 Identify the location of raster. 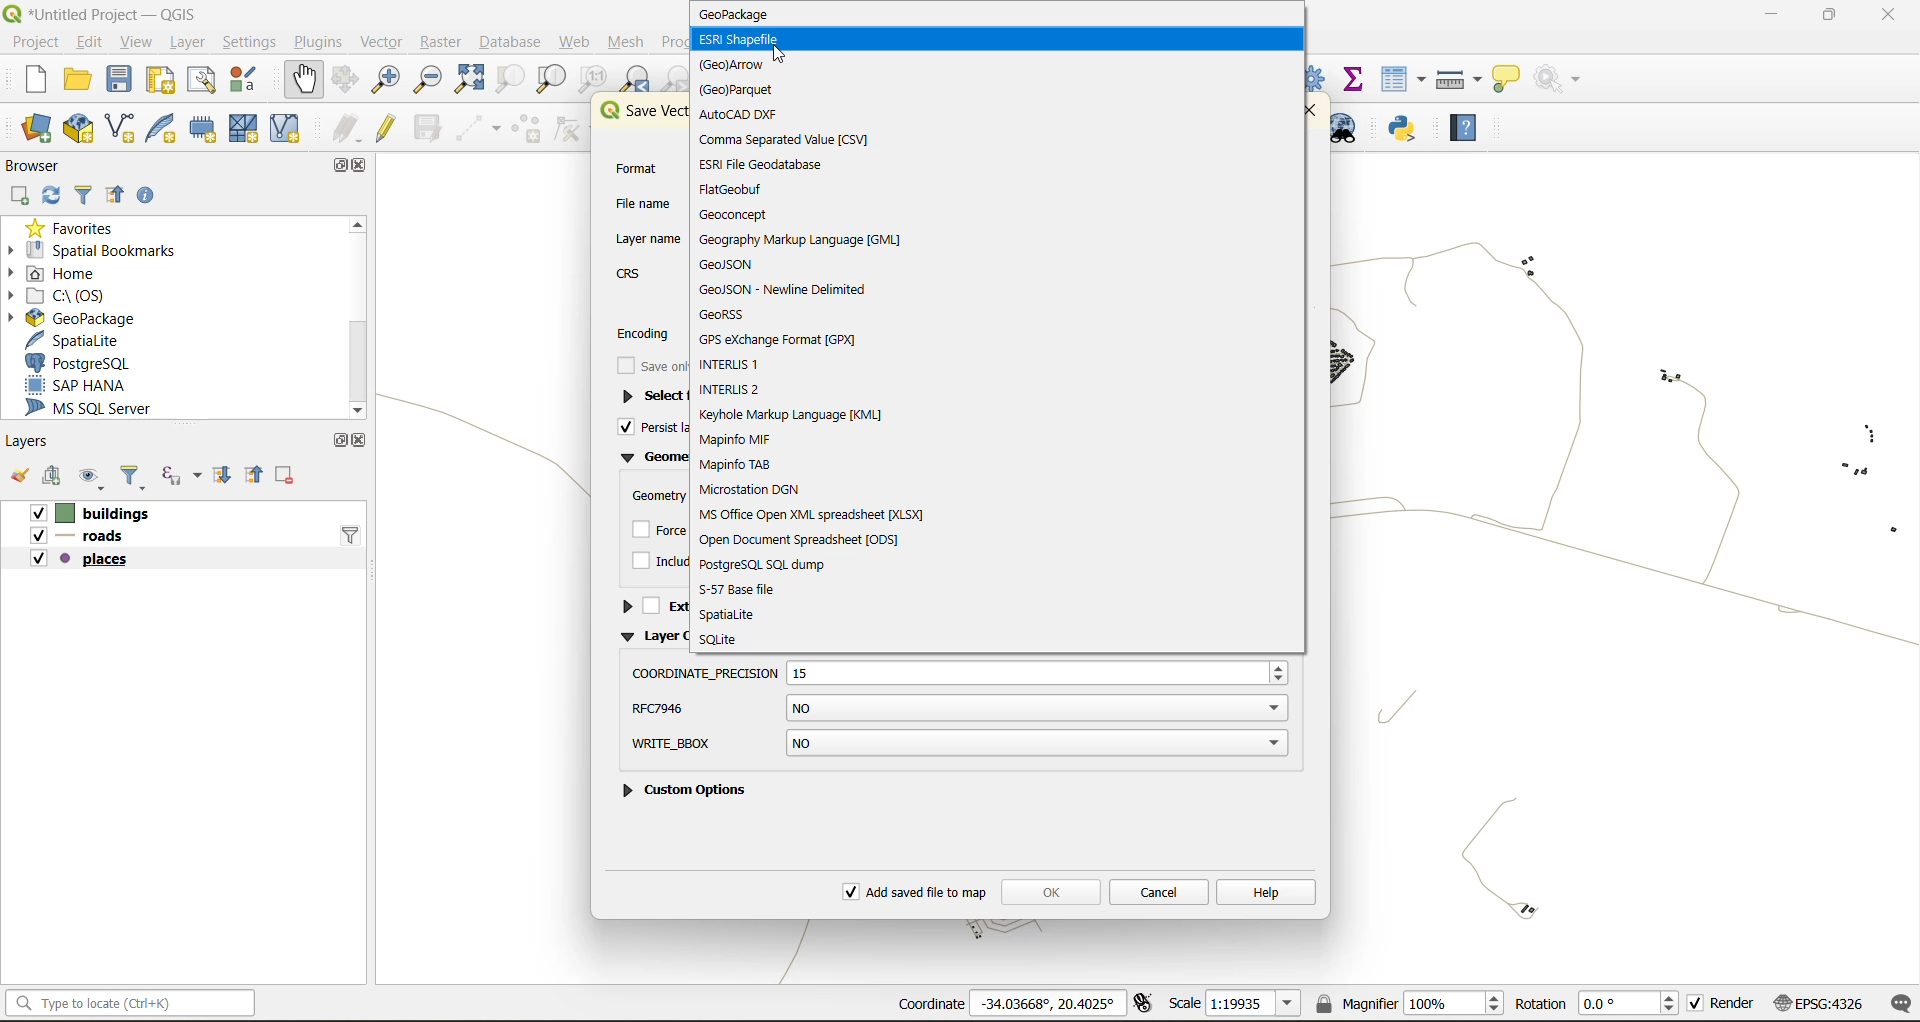
(443, 44).